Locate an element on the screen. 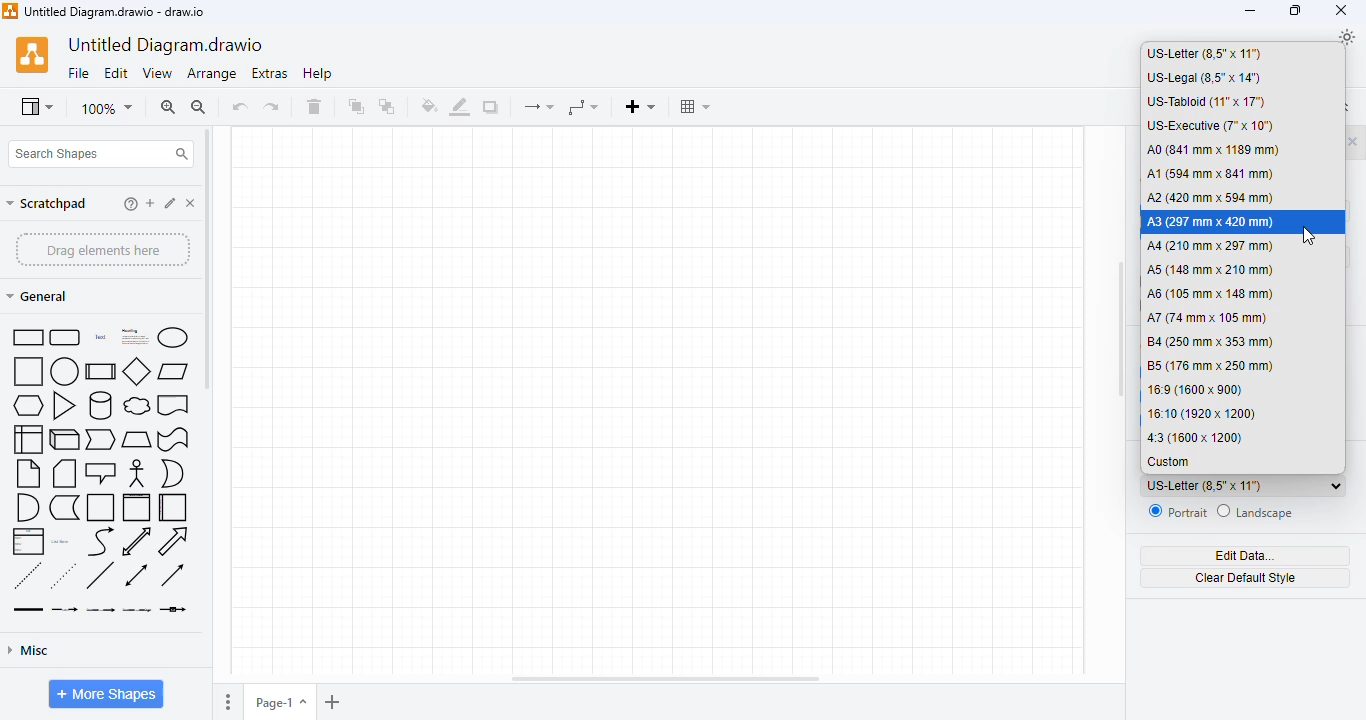 This screenshot has height=720, width=1366. A1 is located at coordinates (1211, 174).